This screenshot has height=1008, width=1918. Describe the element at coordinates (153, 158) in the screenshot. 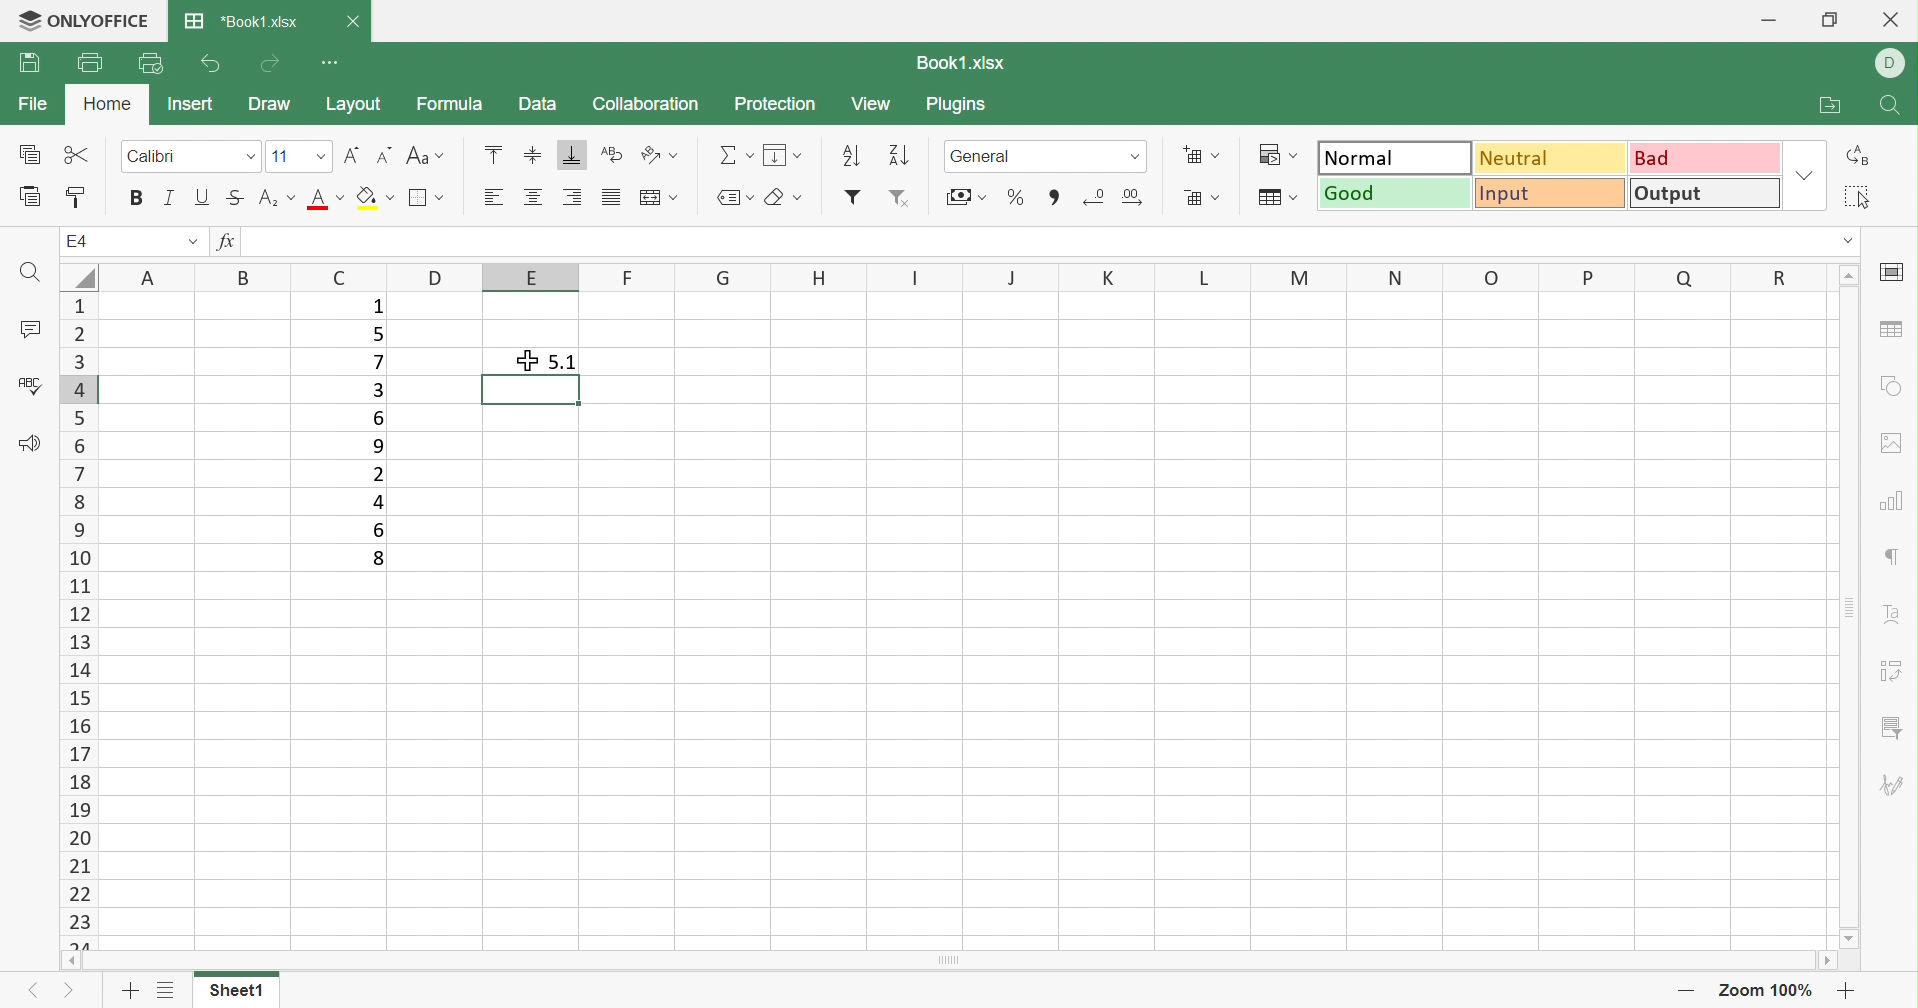

I see `Calibri` at that location.